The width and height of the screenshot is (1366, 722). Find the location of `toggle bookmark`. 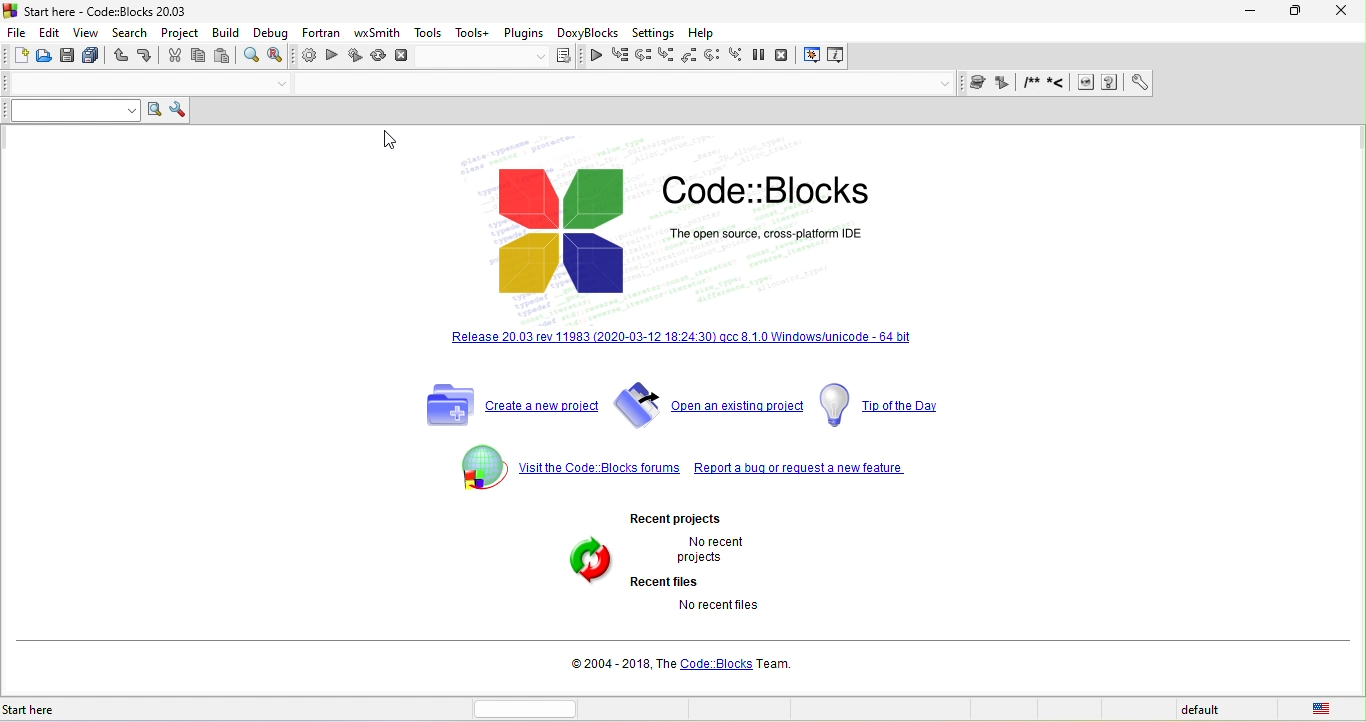

toggle bookmark is located at coordinates (1032, 85).